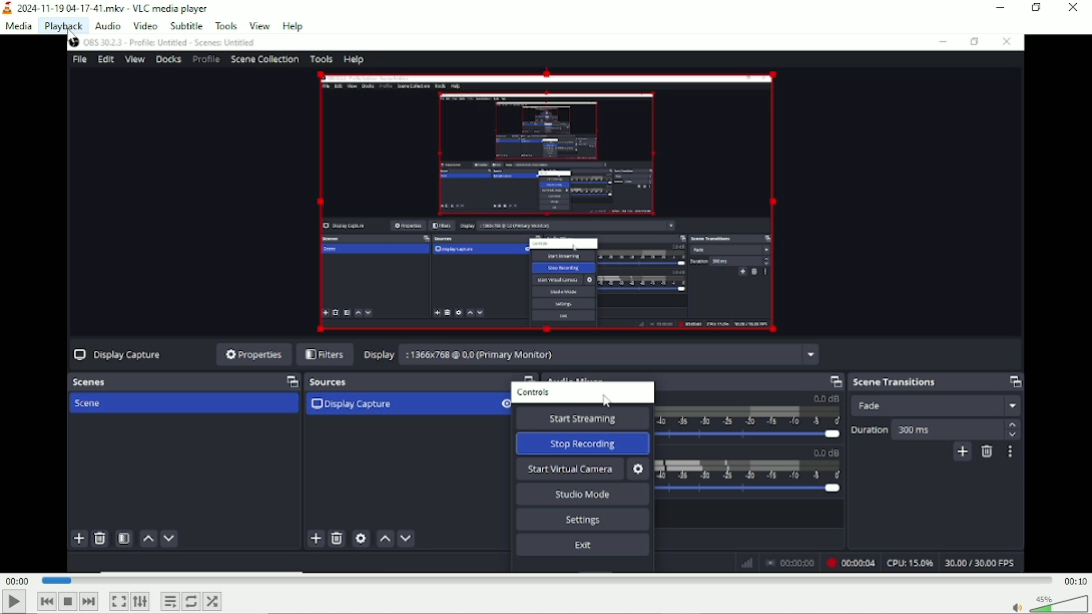 This screenshot has height=614, width=1092. I want to click on Toggle video in fullscreen, so click(119, 602).